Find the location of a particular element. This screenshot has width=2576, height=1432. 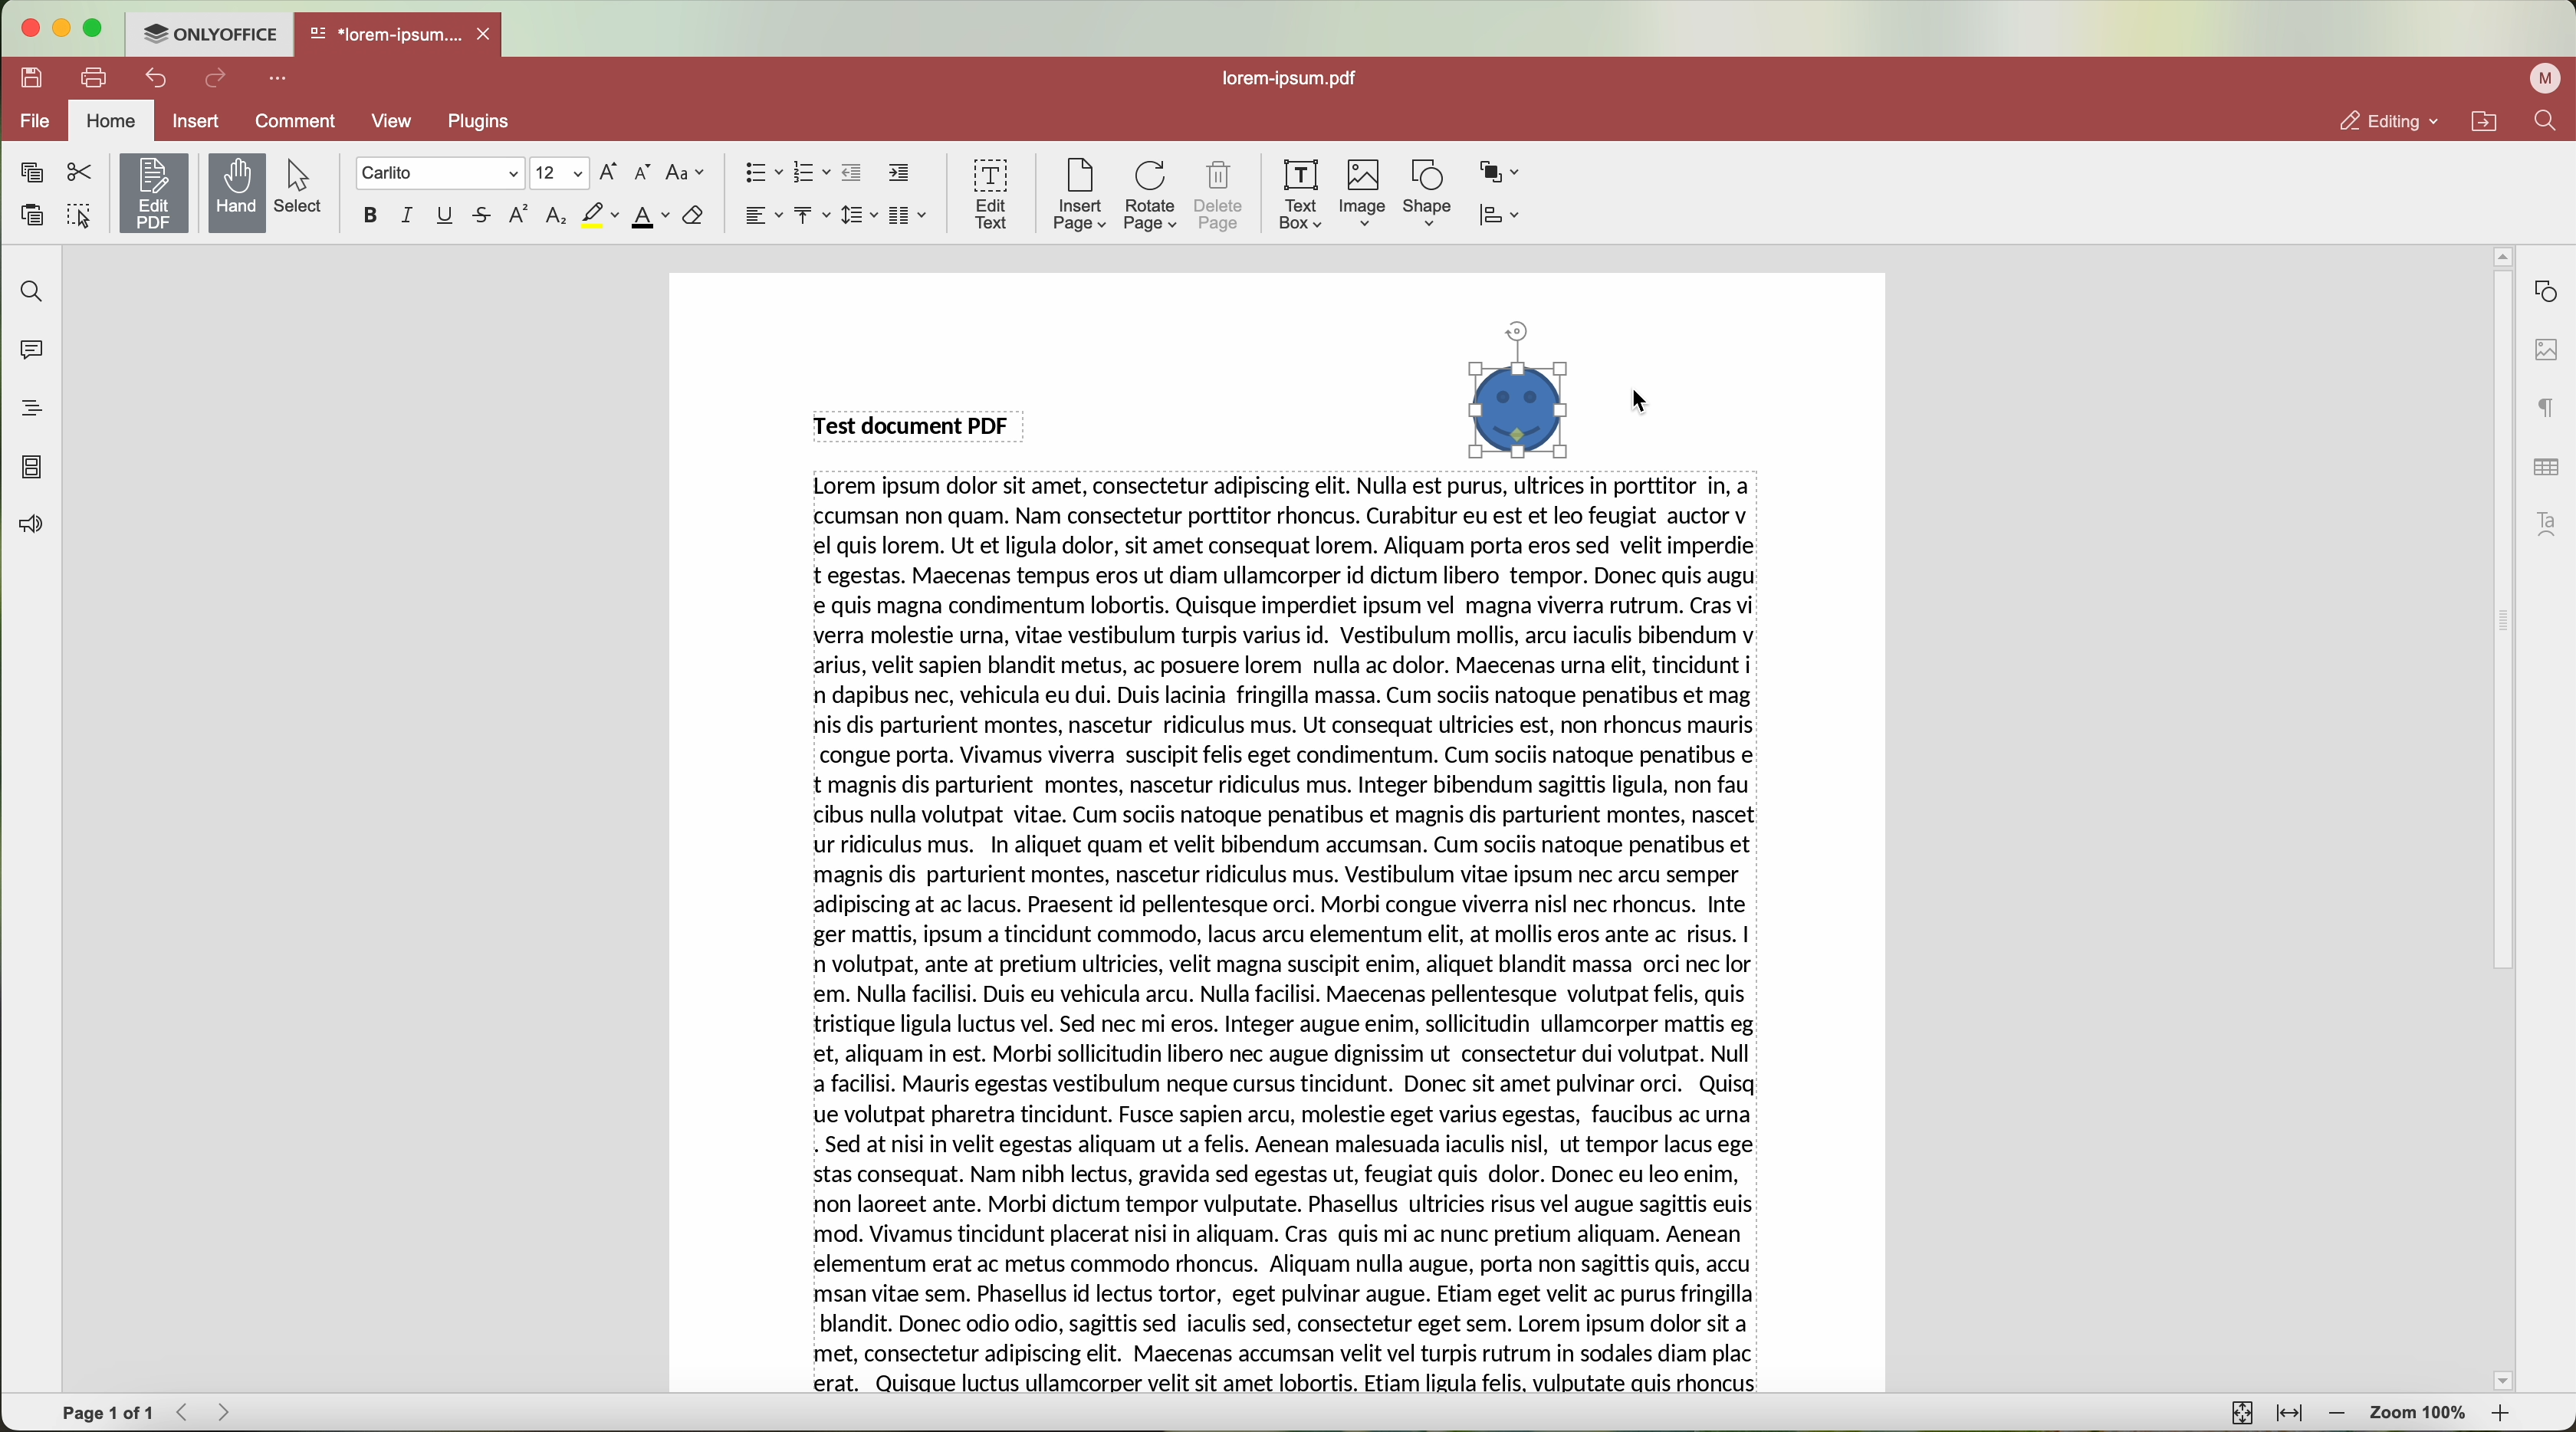

numbered list is located at coordinates (811, 173).